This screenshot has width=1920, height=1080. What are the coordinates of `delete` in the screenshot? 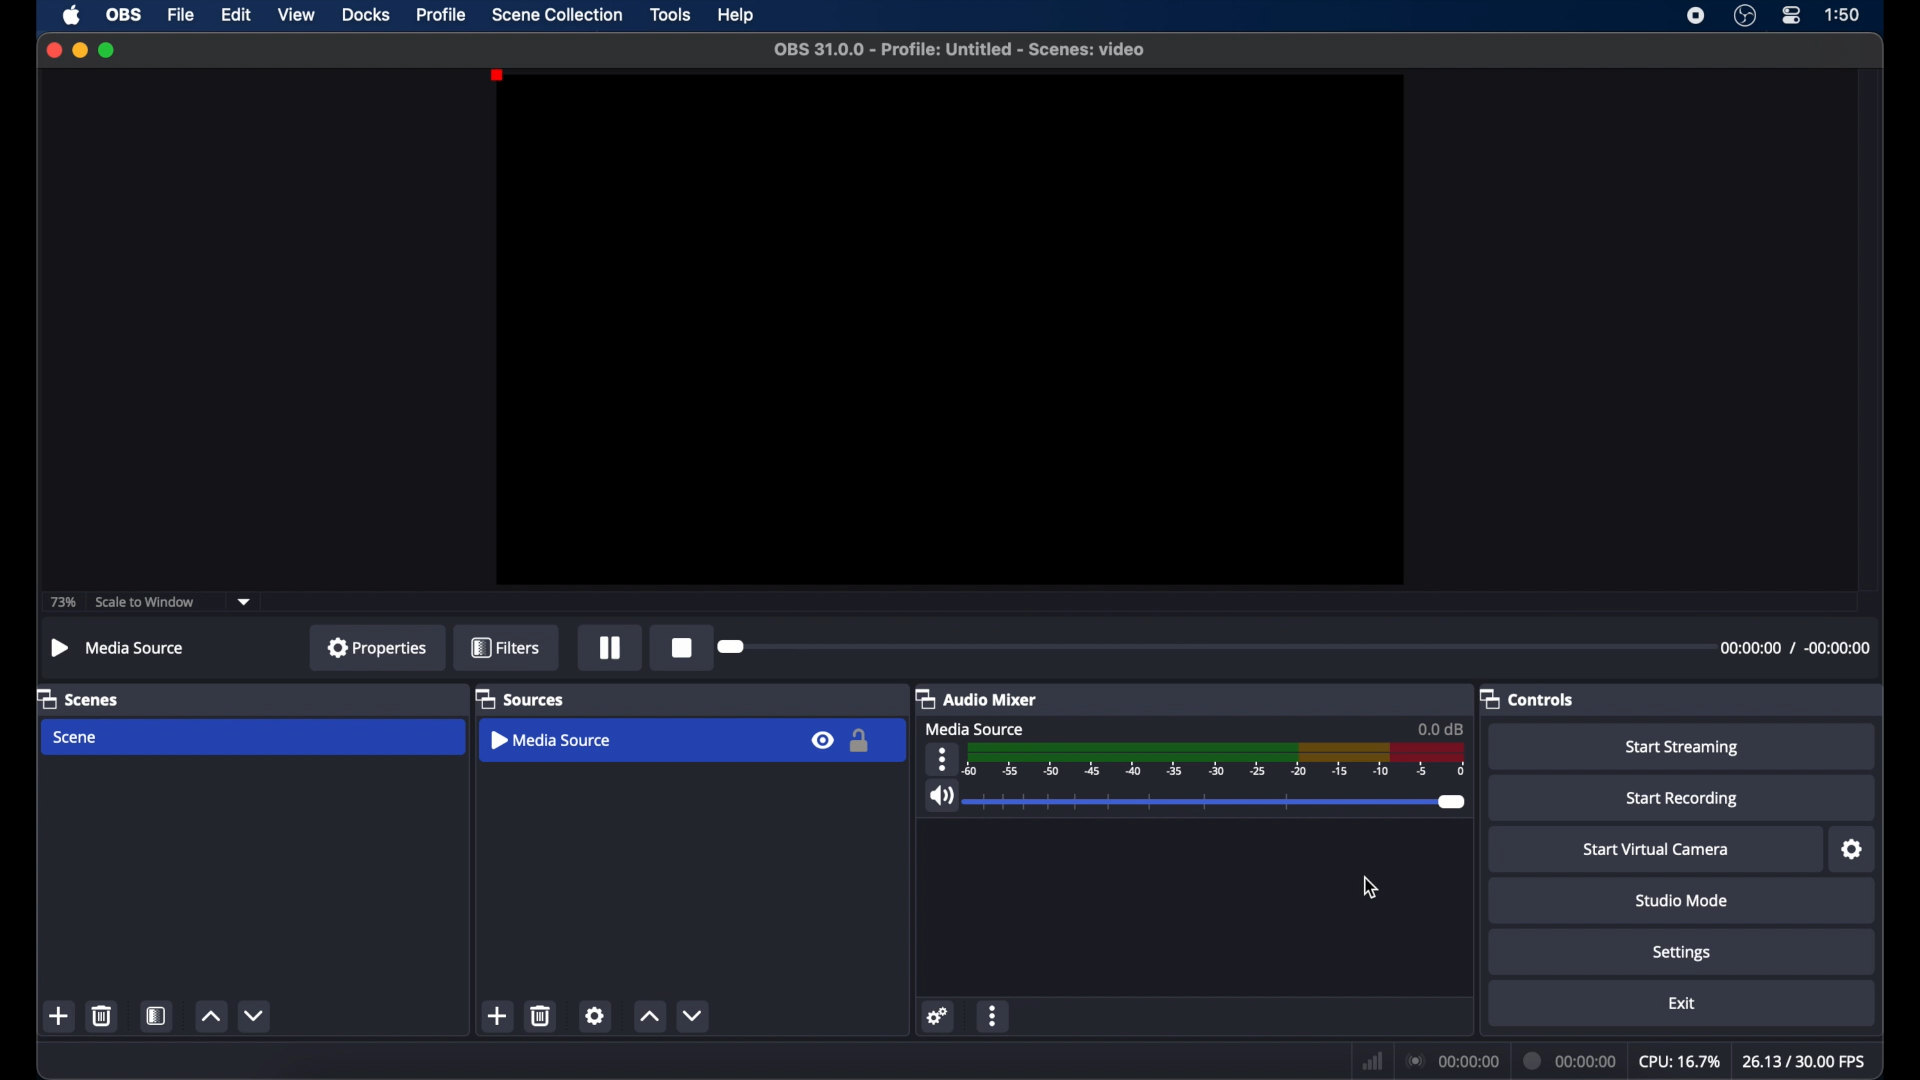 It's located at (102, 1016).